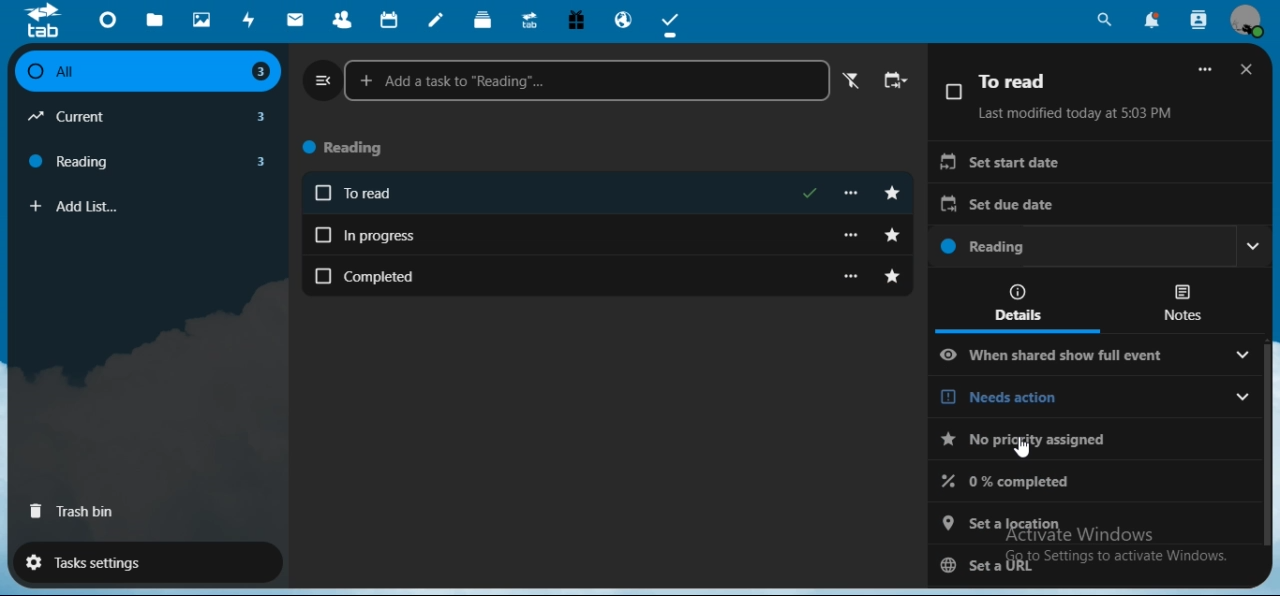  Describe the element at coordinates (1097, 484) in the screenshot. I see `completed` at that location.